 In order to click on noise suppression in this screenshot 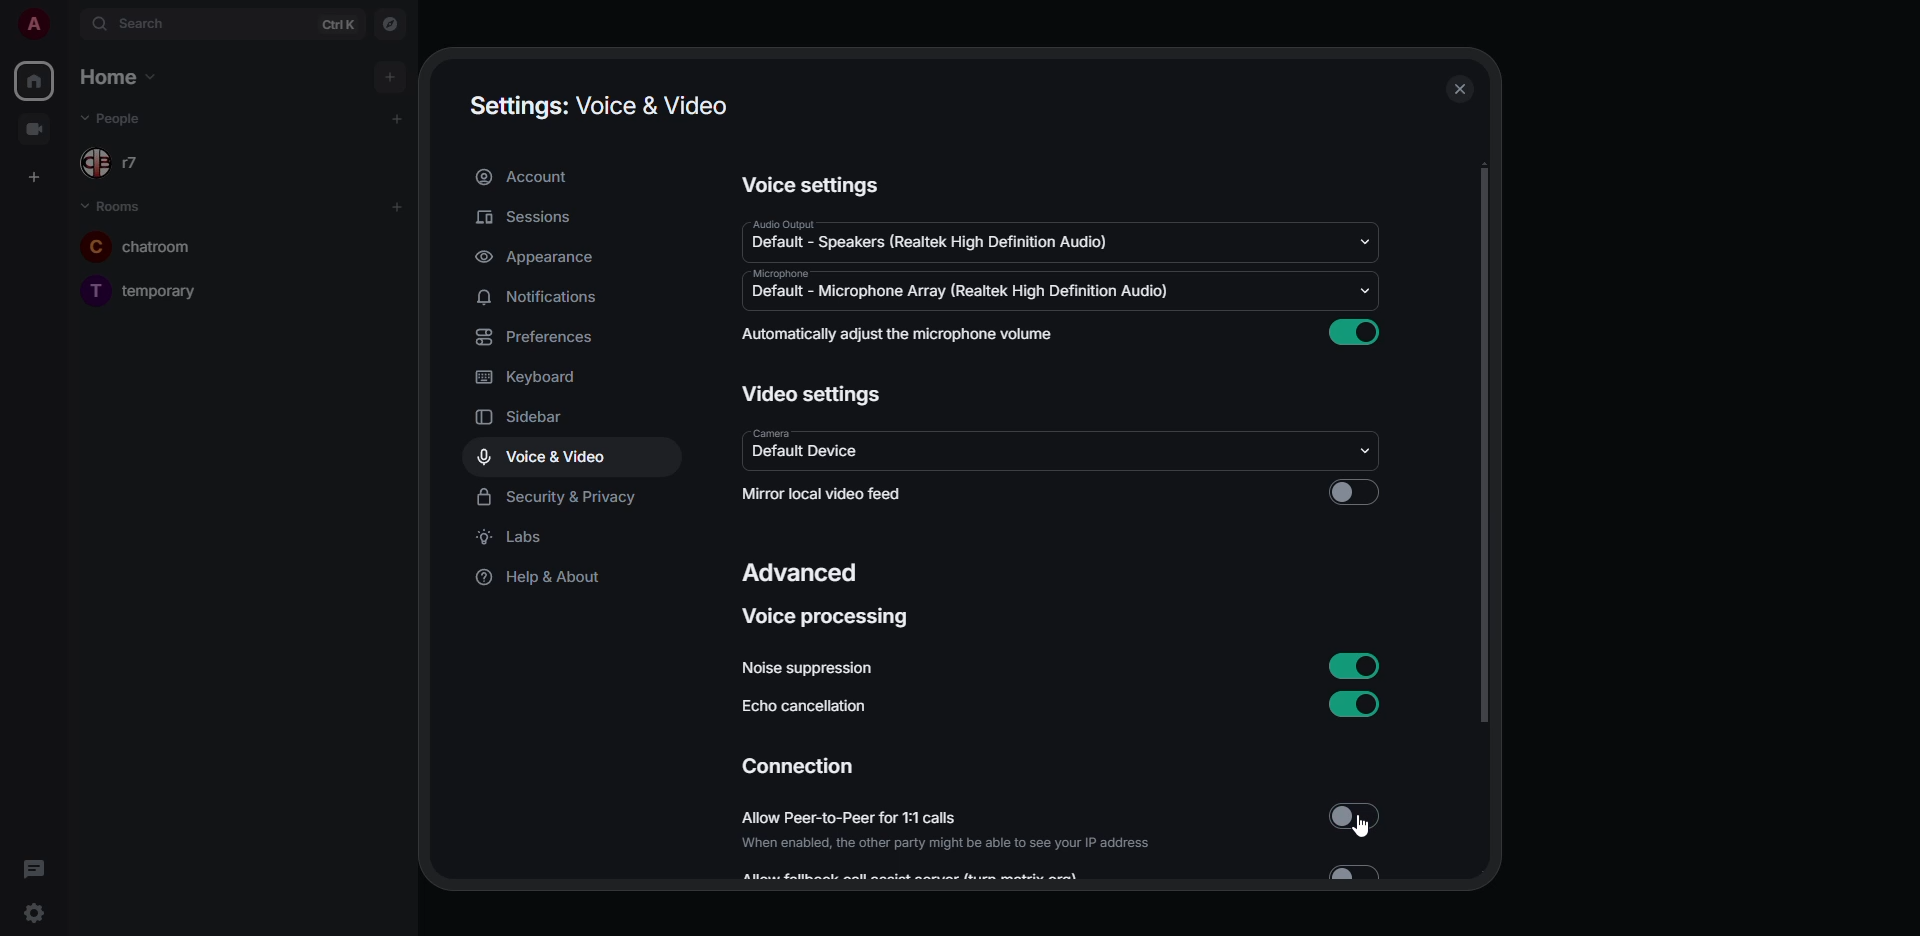, I will do `click(807, 669)`.